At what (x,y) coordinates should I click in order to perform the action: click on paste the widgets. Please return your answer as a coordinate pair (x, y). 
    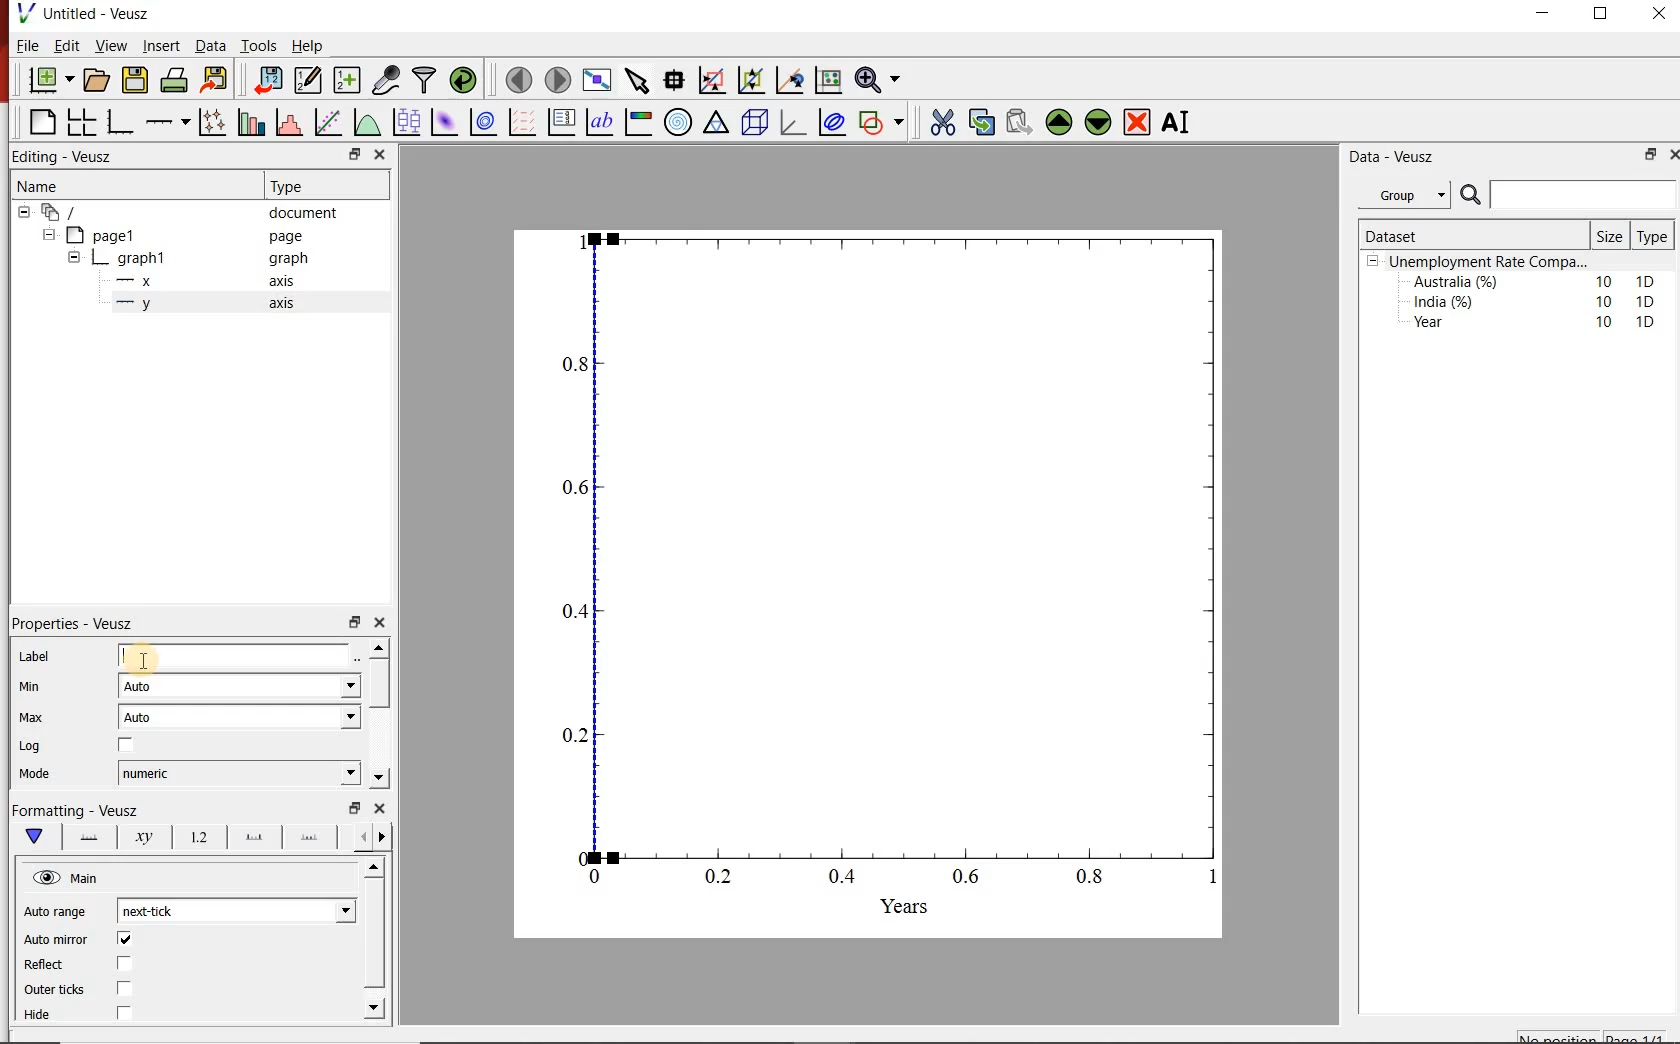
    Looking at the image, I should click on (1020, 122).